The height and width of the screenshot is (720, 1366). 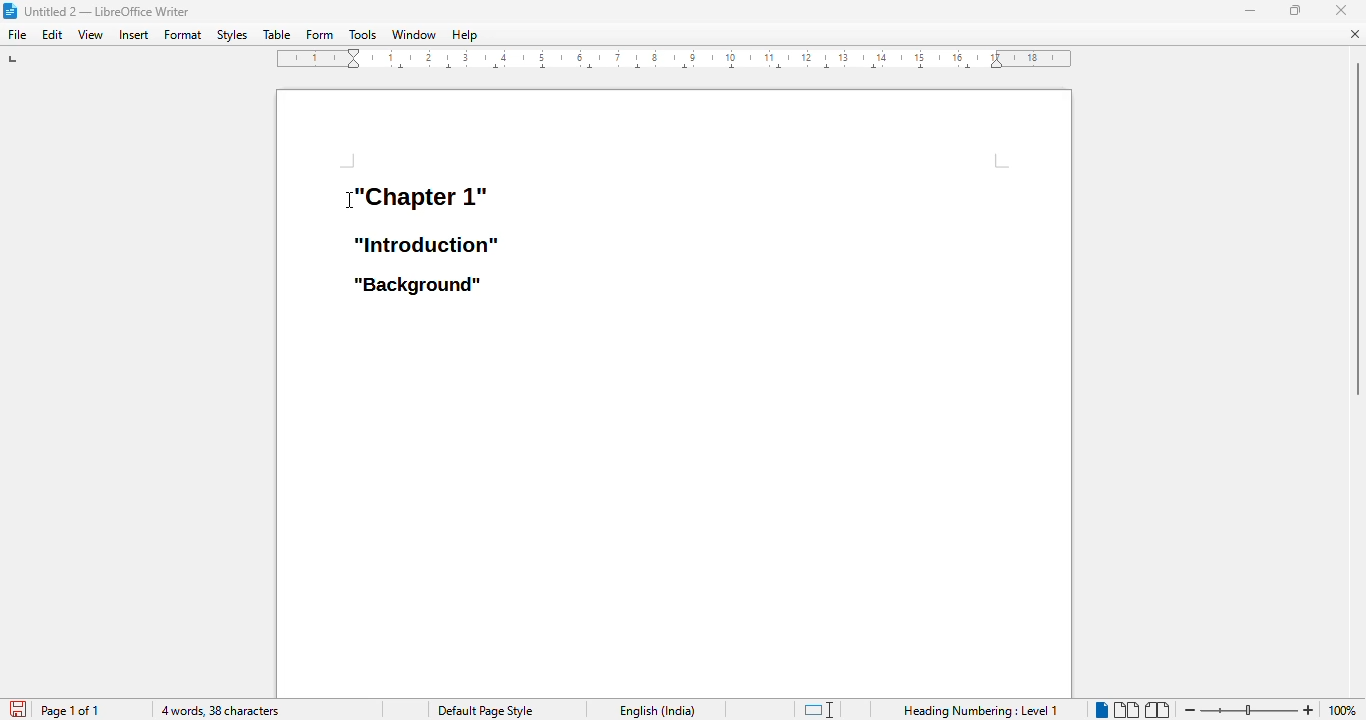 What do you see at coordinates (464, 34) in the screenshot?
I see `help` at bounding box center [464, 34].